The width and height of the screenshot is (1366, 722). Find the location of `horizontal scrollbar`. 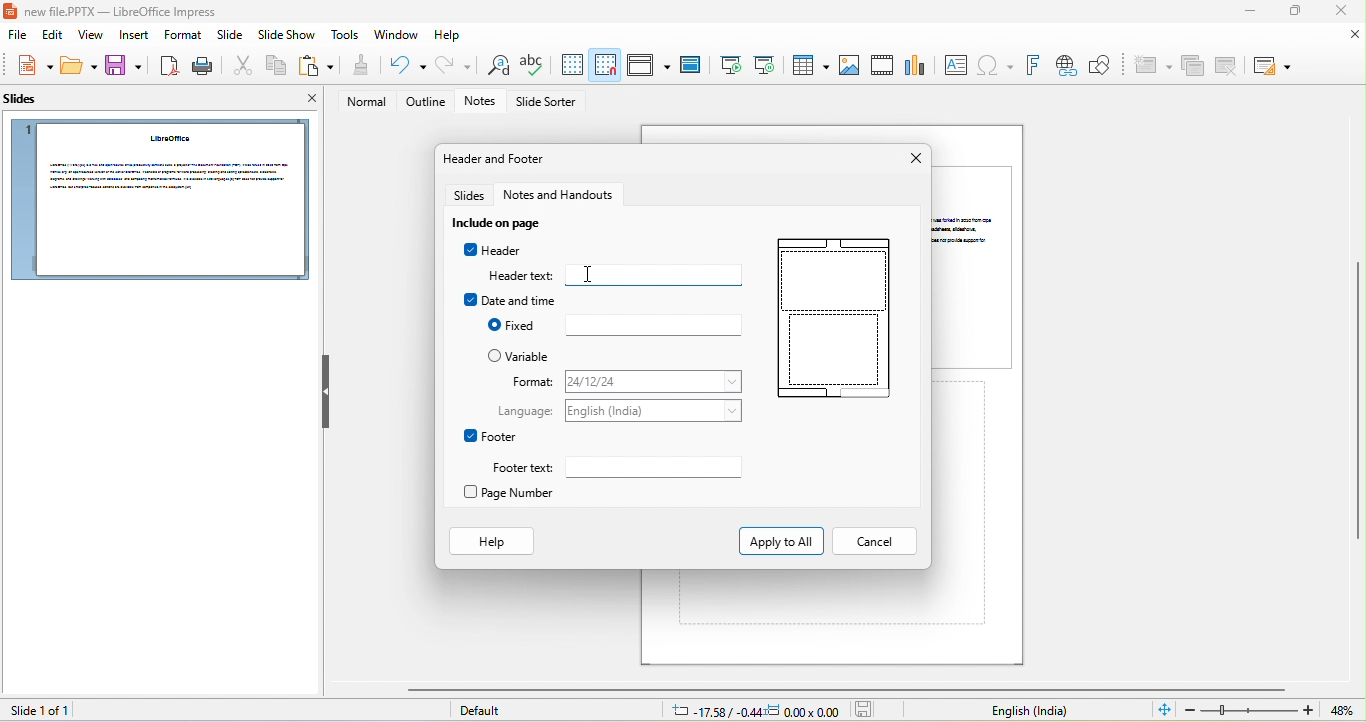

horizontal scrollbar is located at coordinates (845, 689).